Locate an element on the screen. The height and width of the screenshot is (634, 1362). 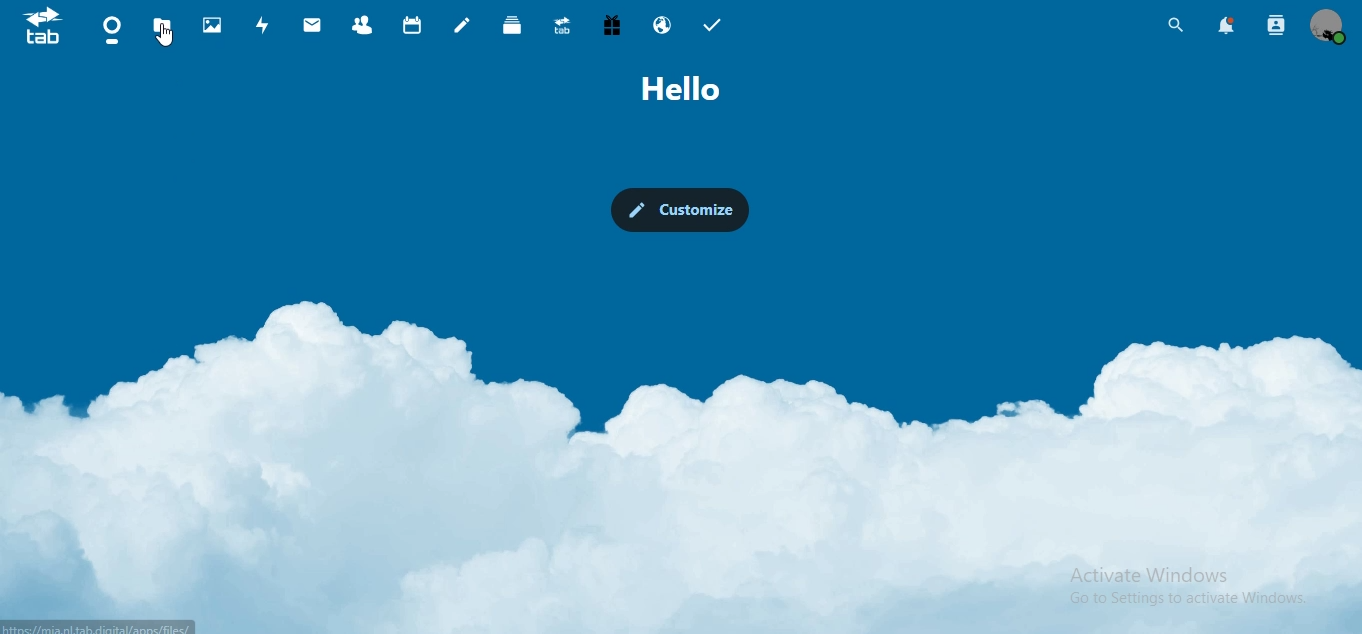
photos is located at coordinates (213, 23).